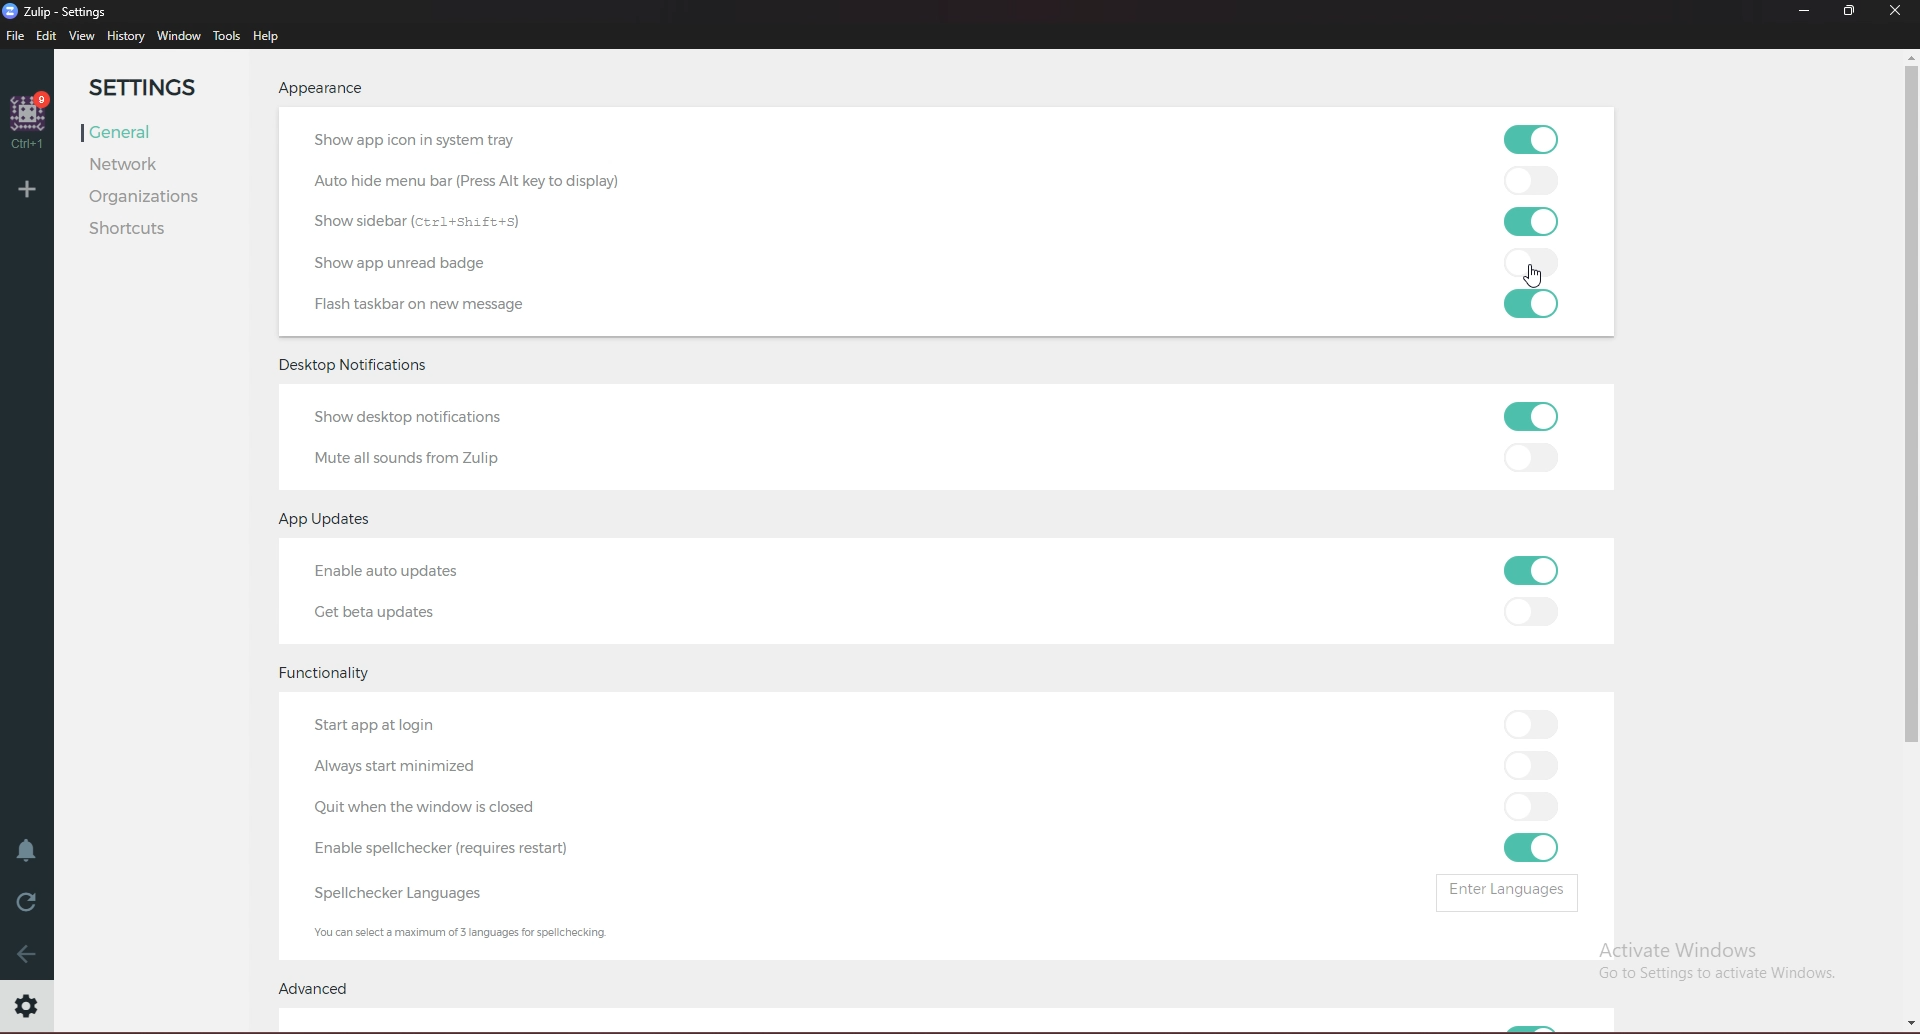 The width and height of the screenshot is (1920, 1034). I want to click on Always start minimized, so click(440, 767).